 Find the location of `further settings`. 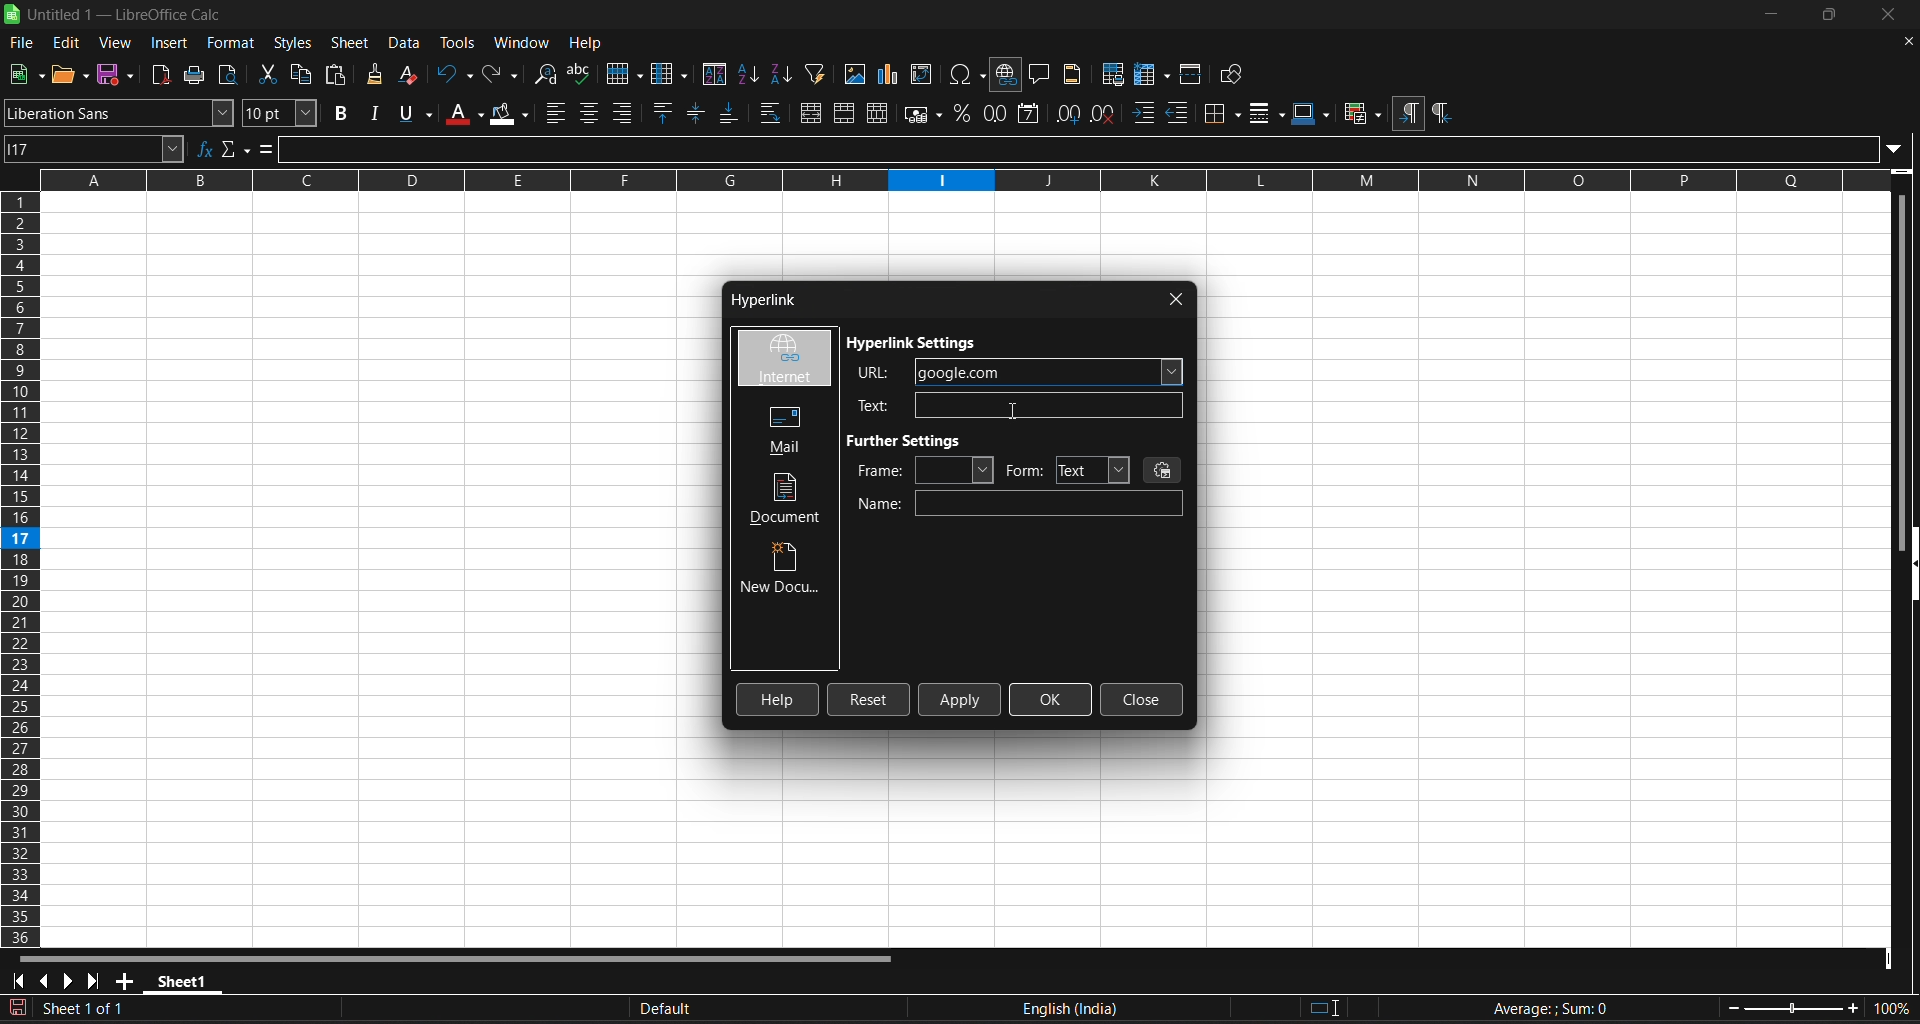

further settings is located at coordinates (911, 440).